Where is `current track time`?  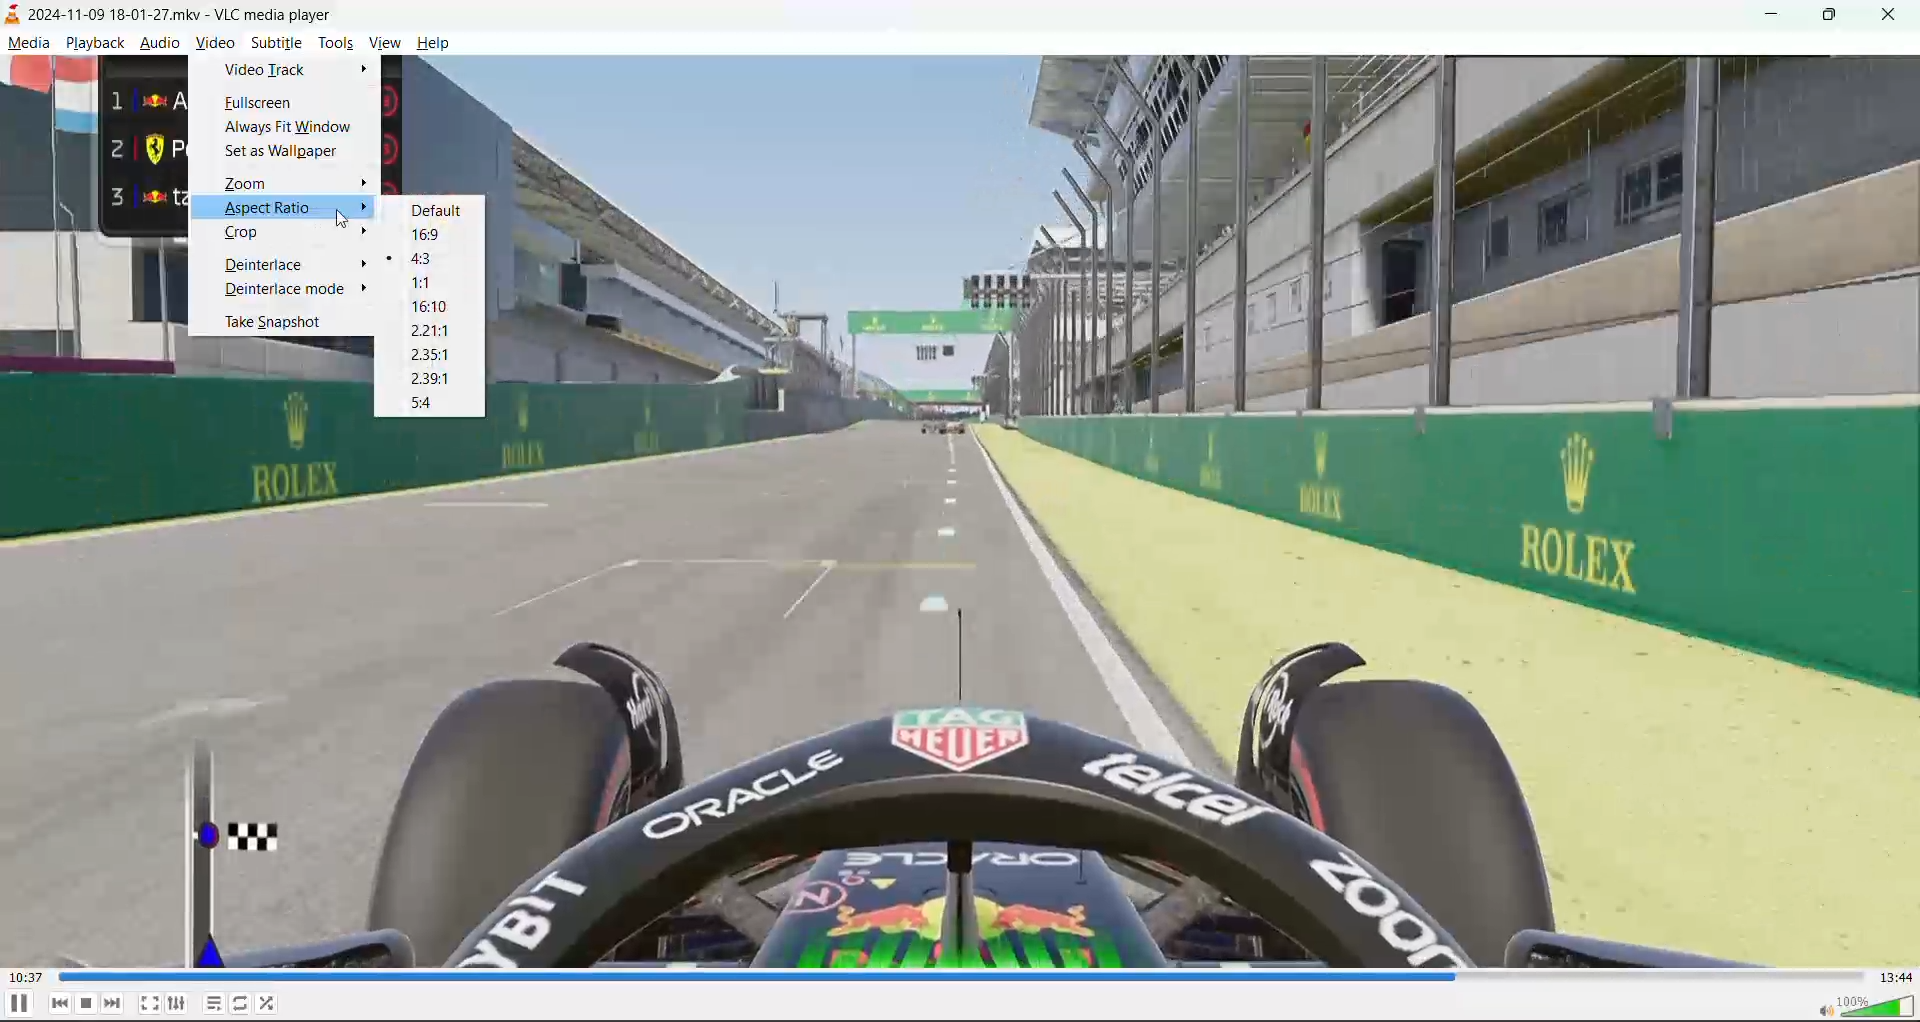 current track time is located at coordinates (28, 975).